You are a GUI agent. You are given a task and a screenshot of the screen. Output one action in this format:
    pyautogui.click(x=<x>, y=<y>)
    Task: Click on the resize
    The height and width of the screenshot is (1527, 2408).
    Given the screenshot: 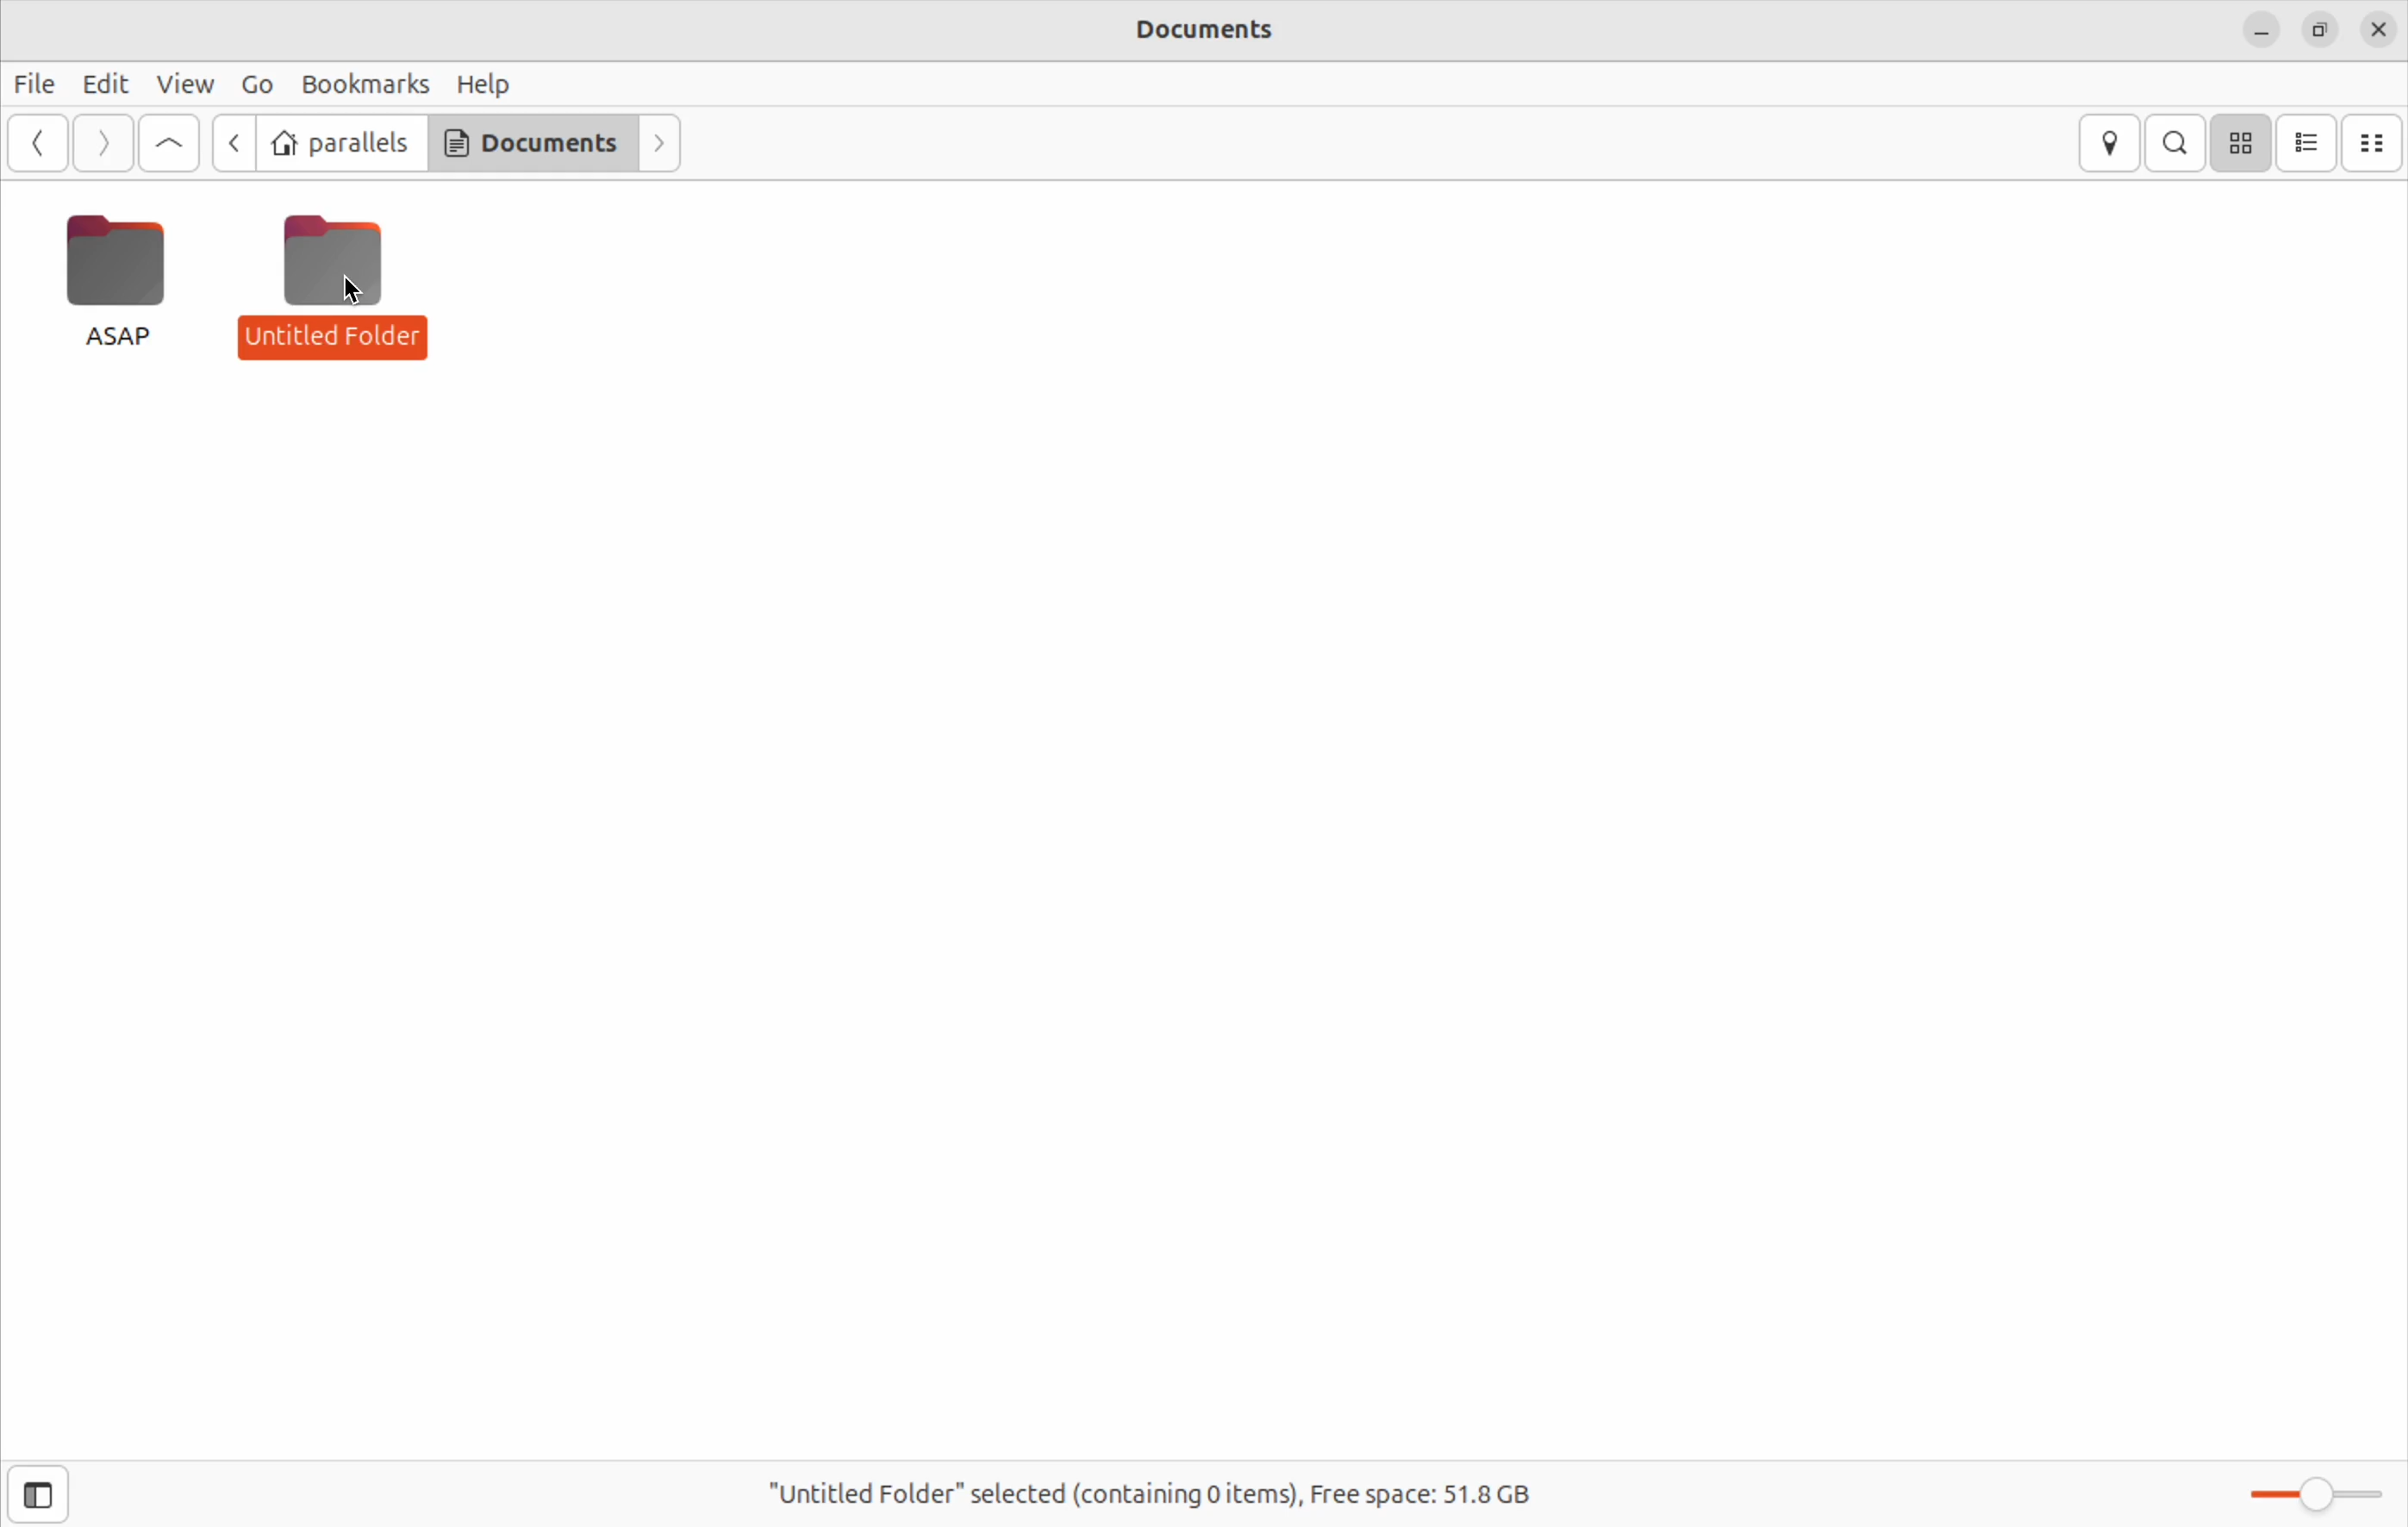 What is the action you would take?
    pyautogui.click(x=2318, y=29)
    